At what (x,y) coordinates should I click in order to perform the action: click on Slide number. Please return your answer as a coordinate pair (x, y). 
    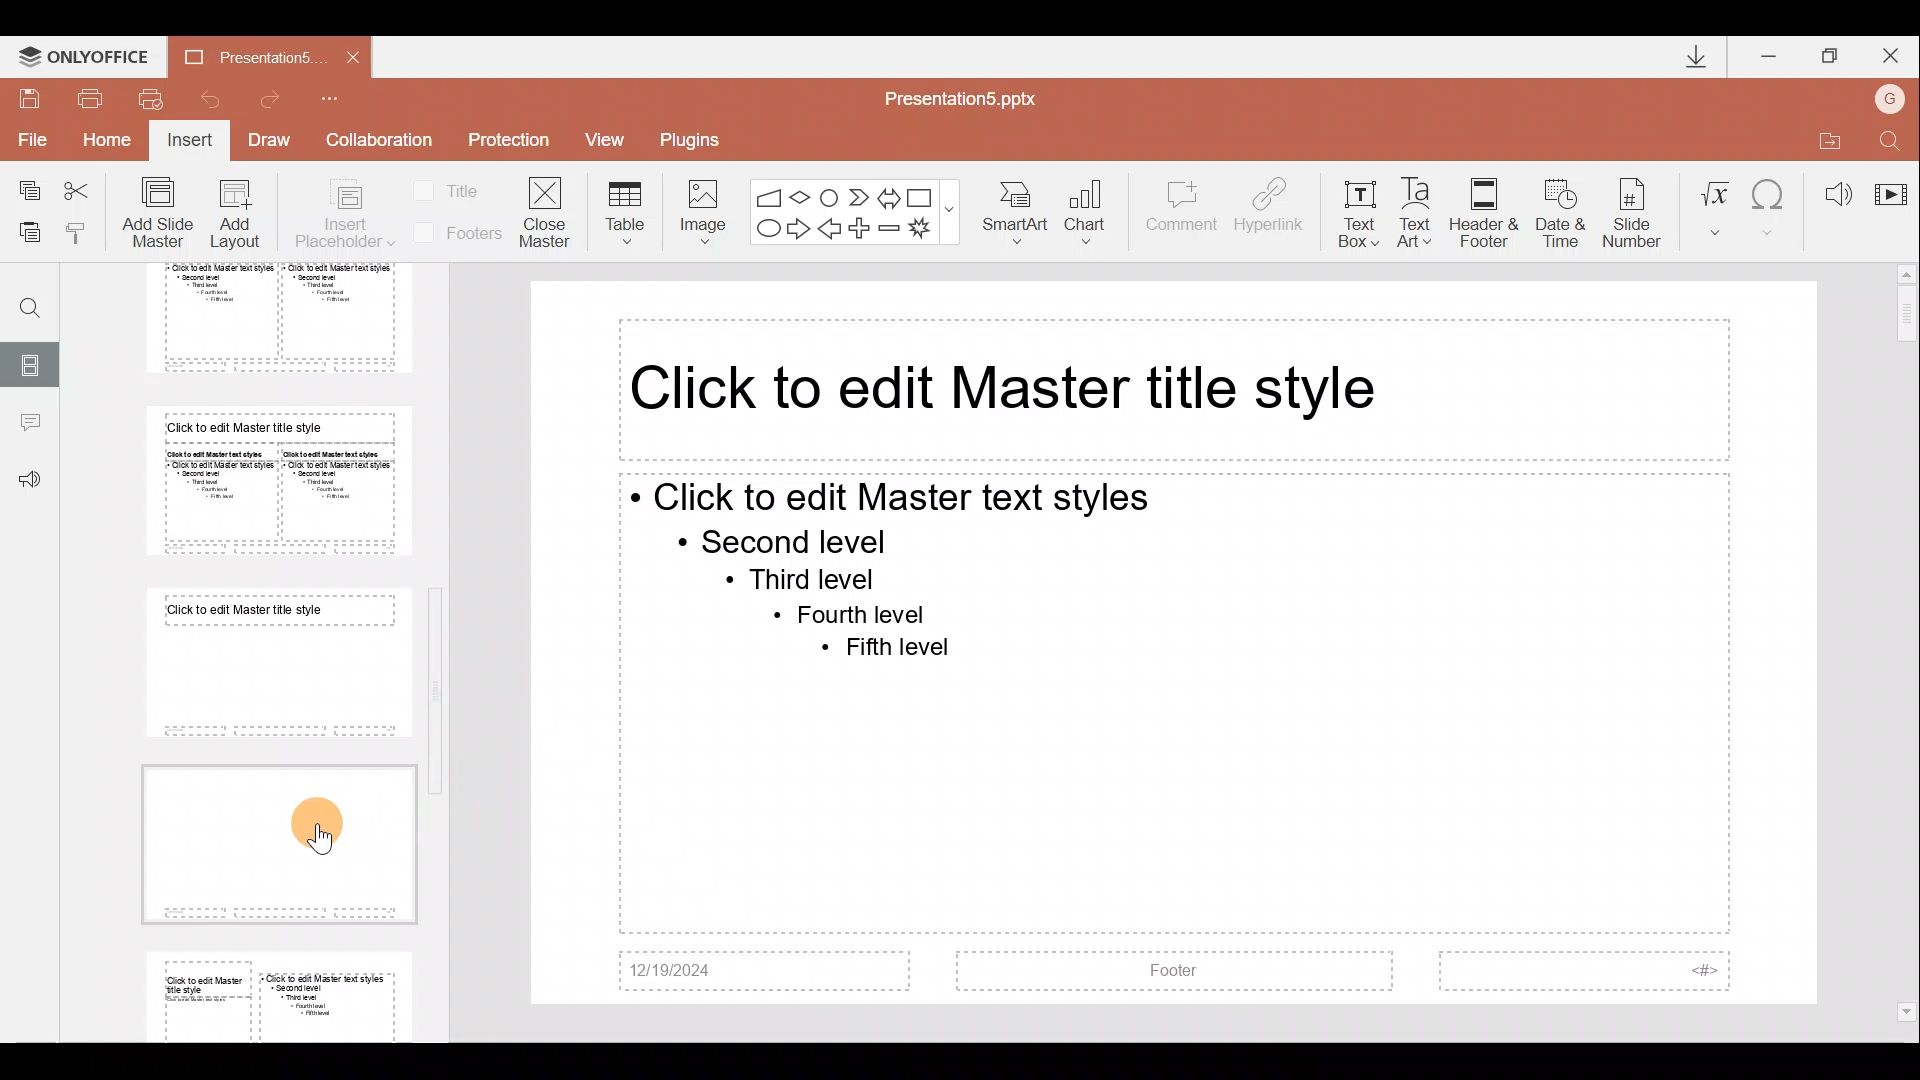
    Looking at the image, I should click on (1636, 209).